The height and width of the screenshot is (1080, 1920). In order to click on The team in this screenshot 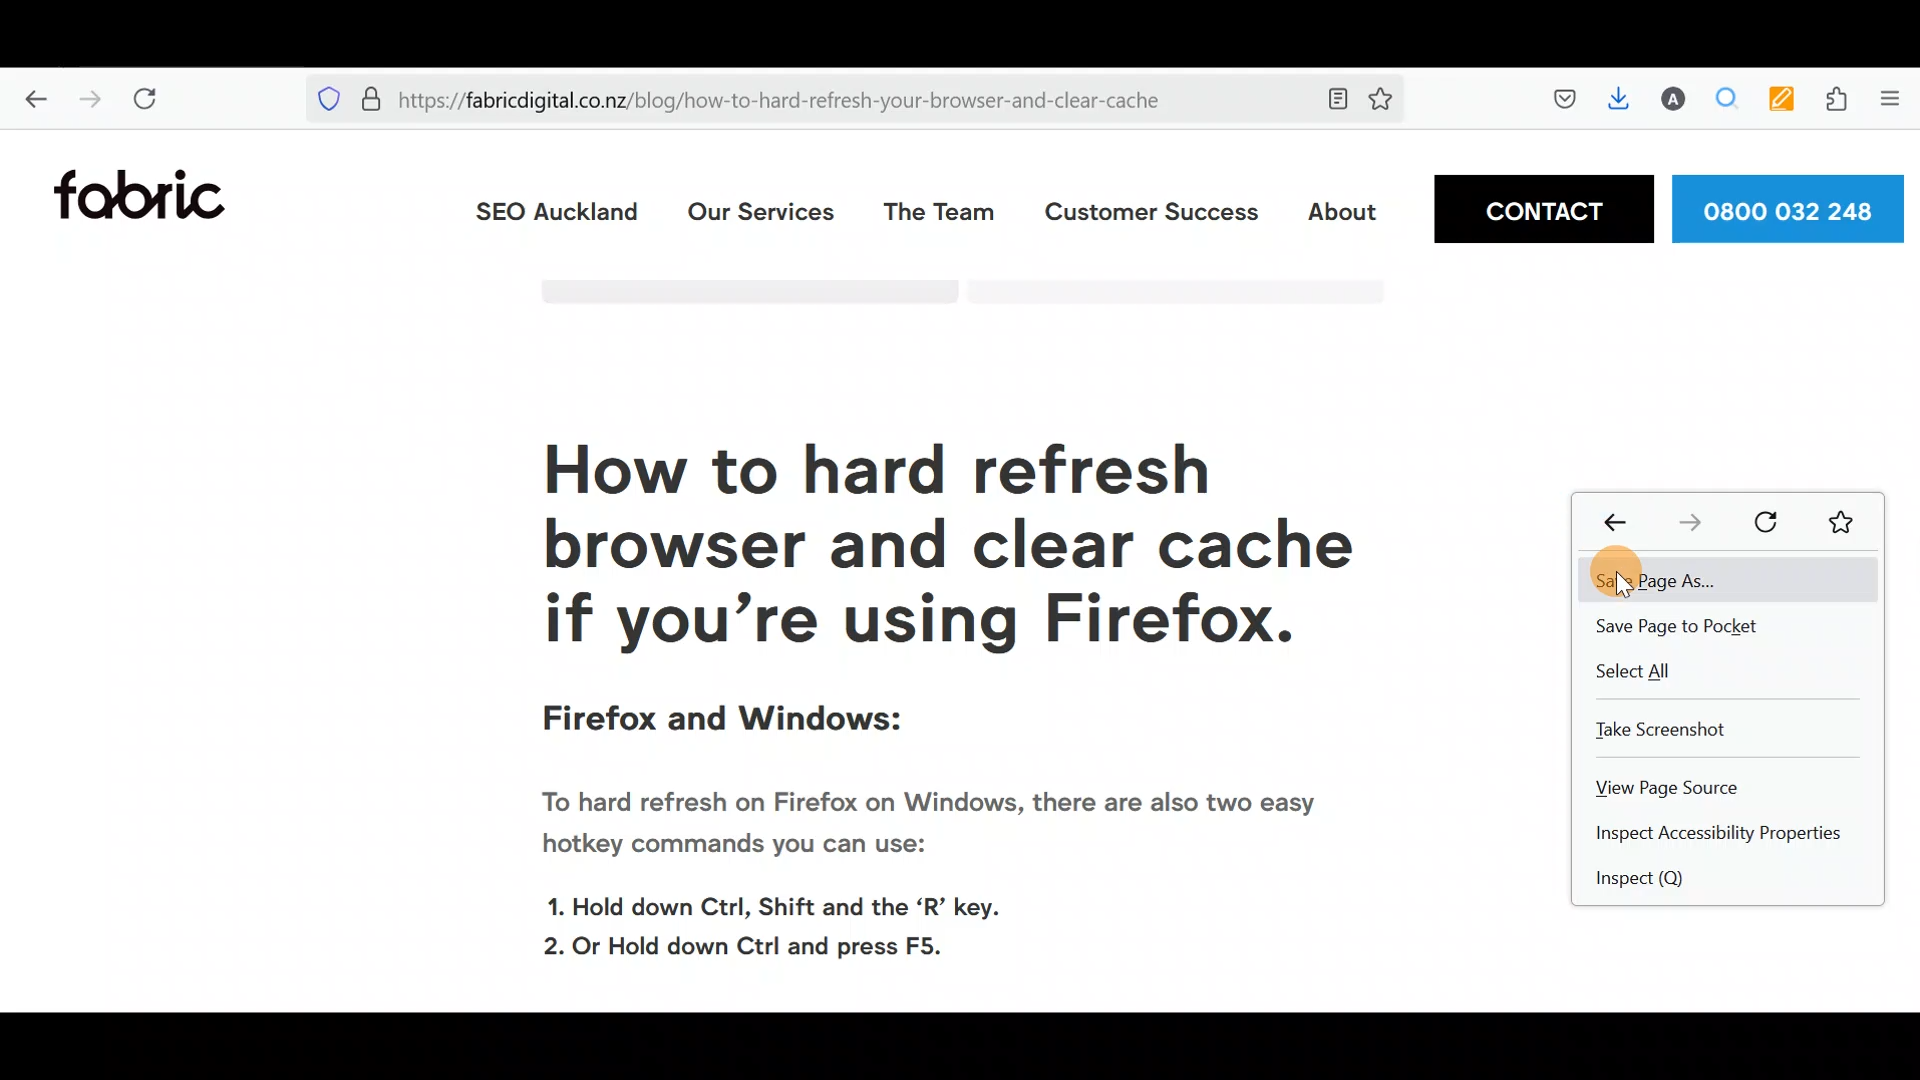, I will do `click(937, 211)`.